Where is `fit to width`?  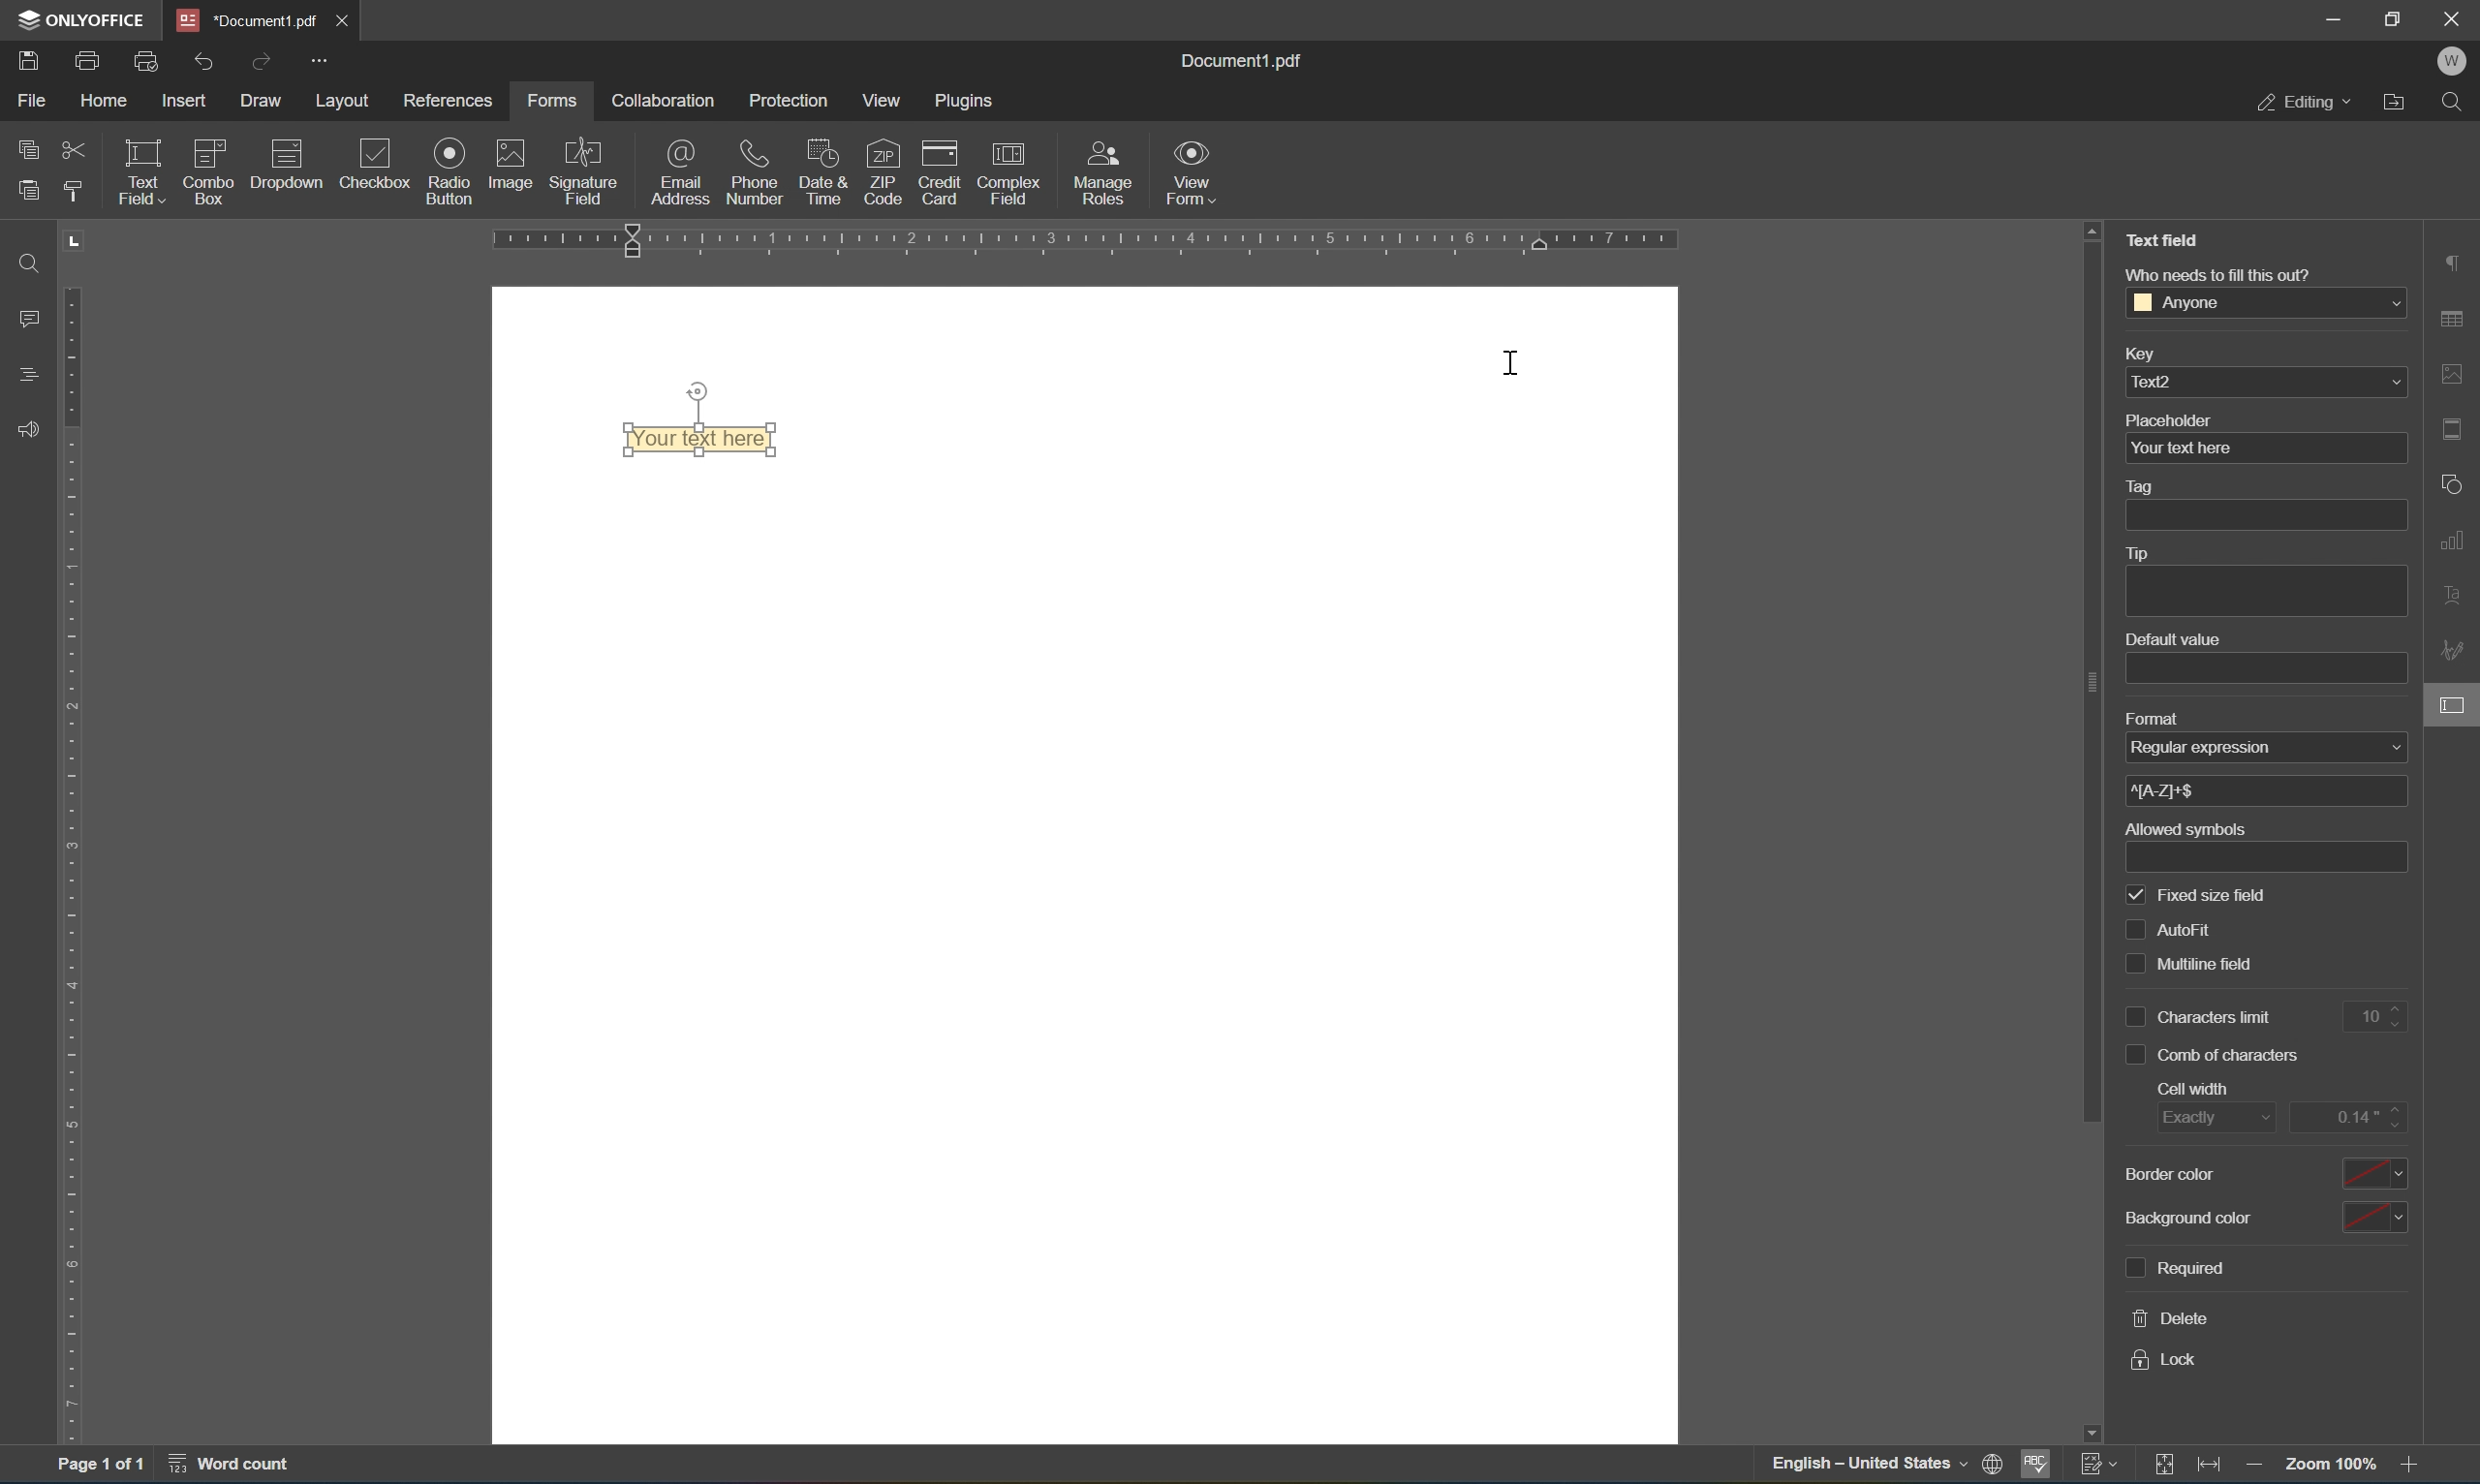
fit to width is located at coordinates (2209, 1469).